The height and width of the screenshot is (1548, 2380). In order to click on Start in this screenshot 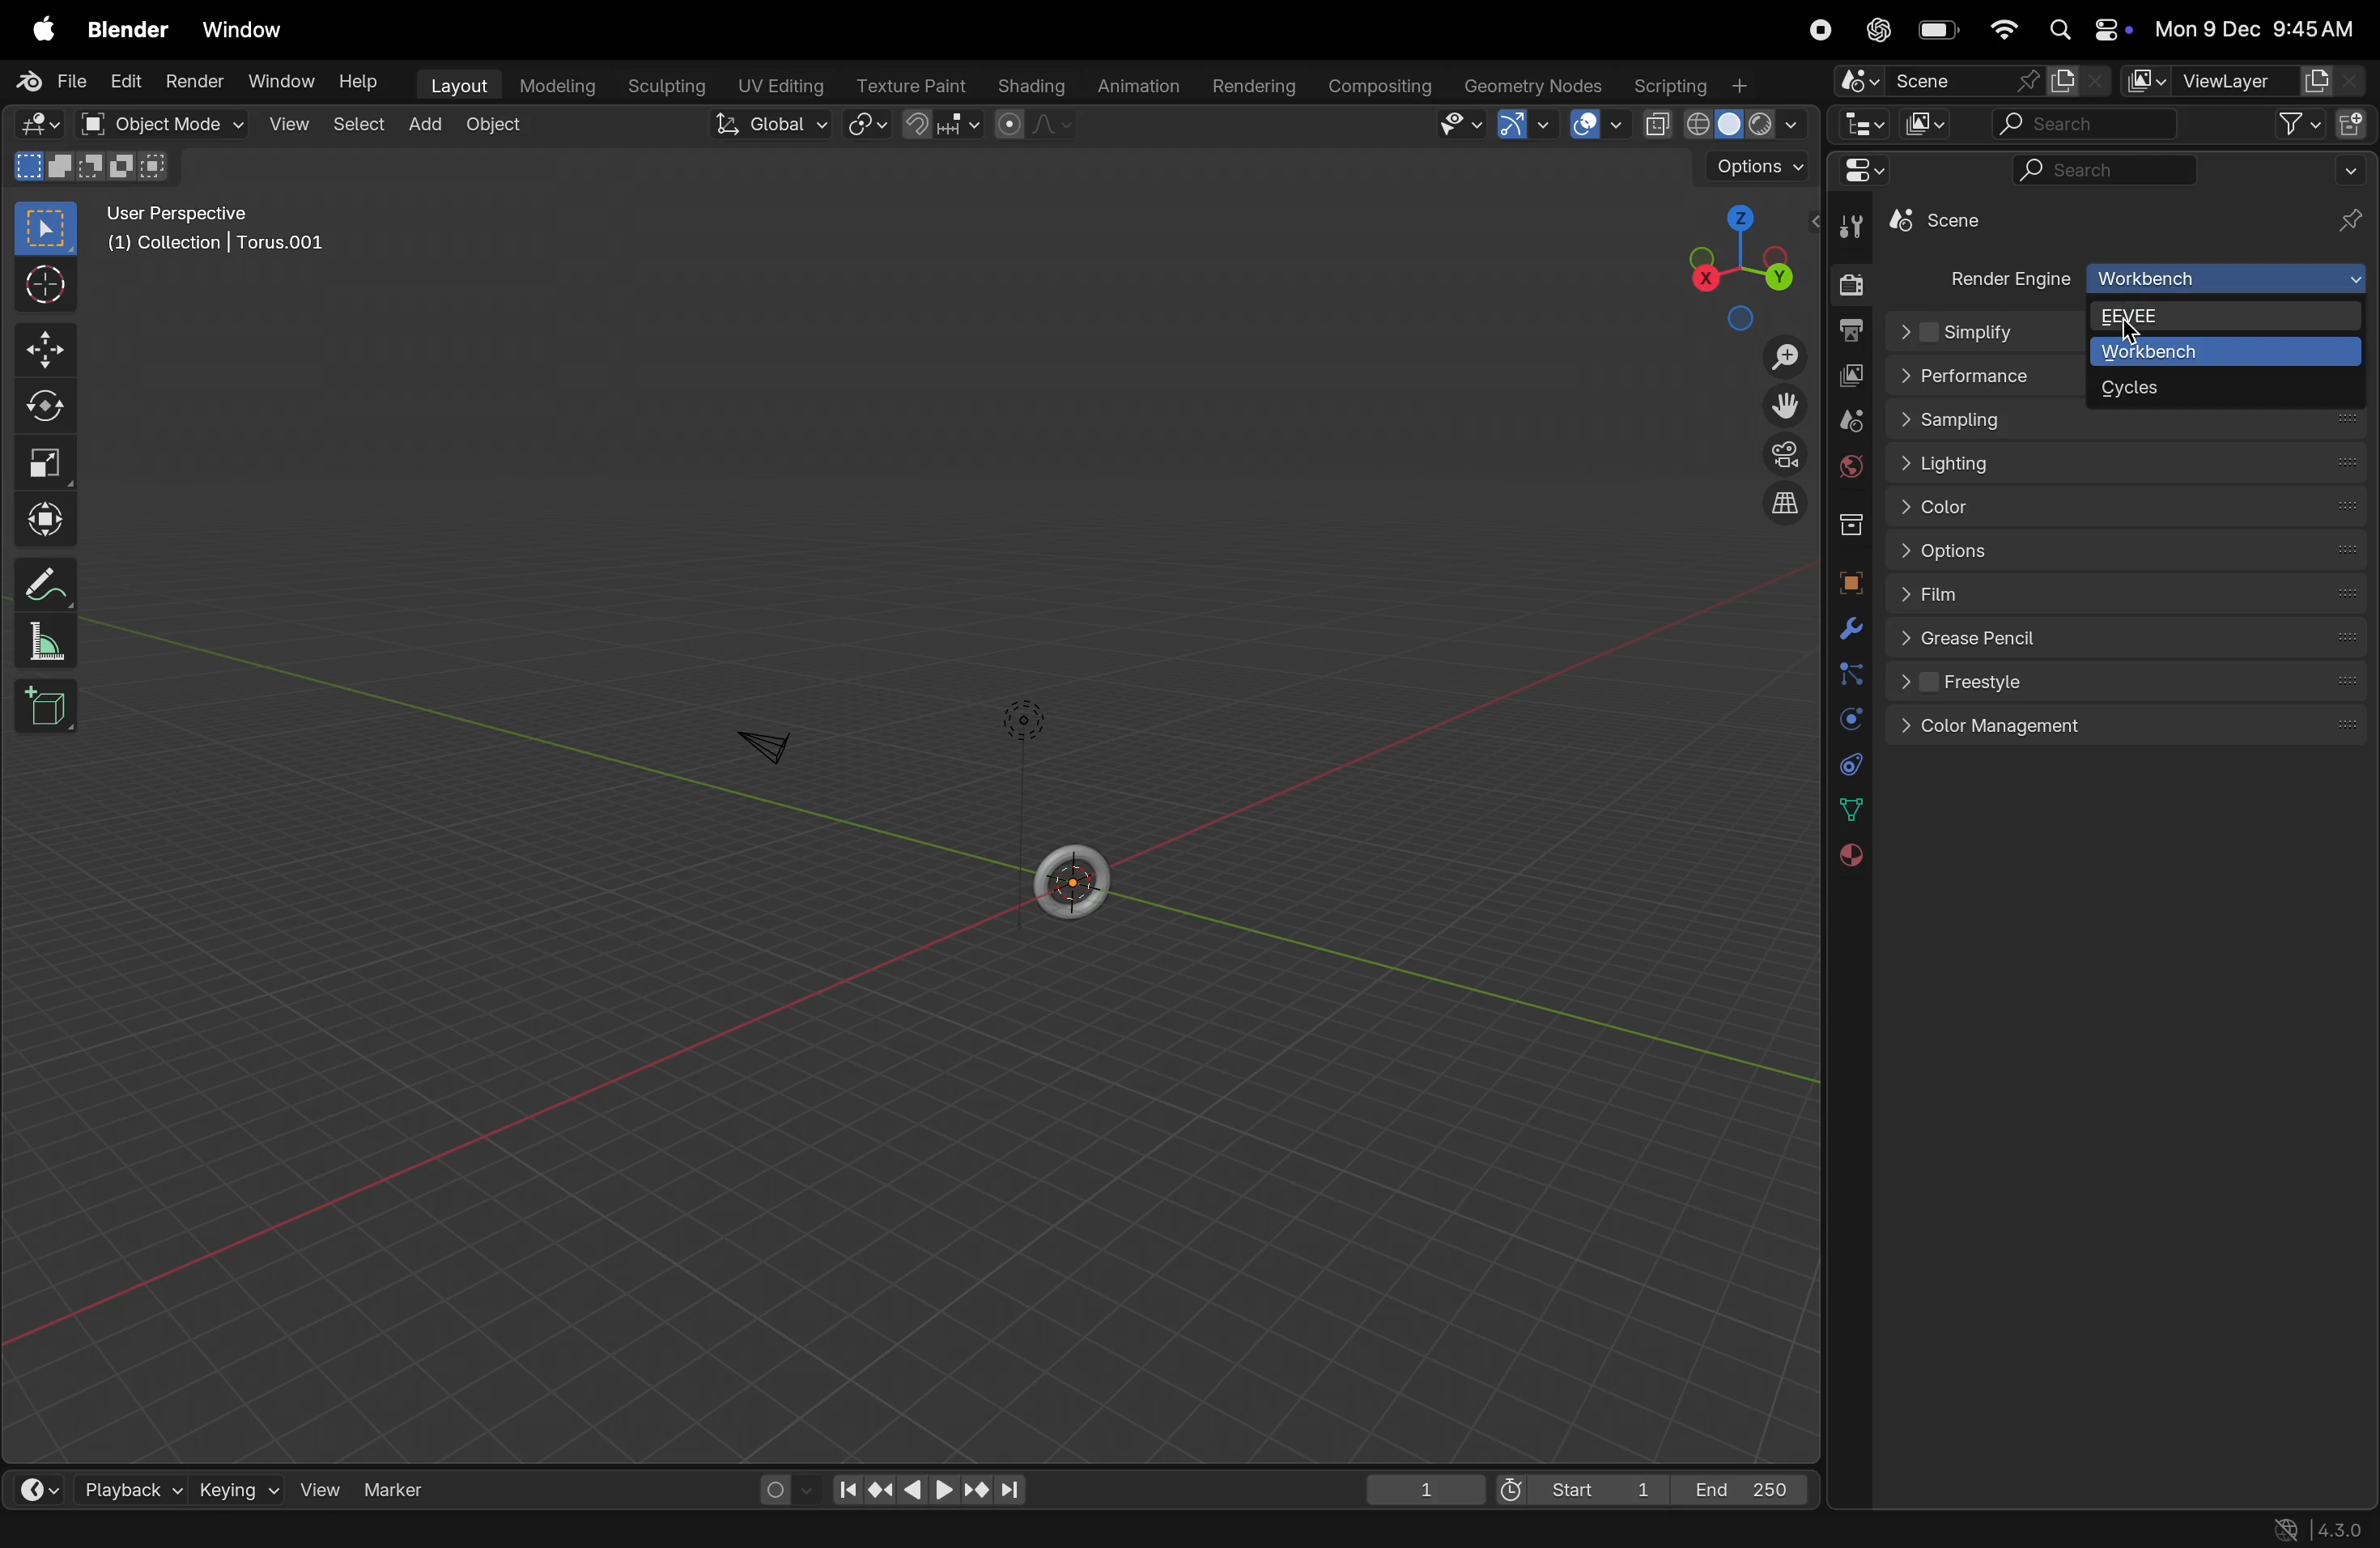, I will do `click(1576, 1488)`.